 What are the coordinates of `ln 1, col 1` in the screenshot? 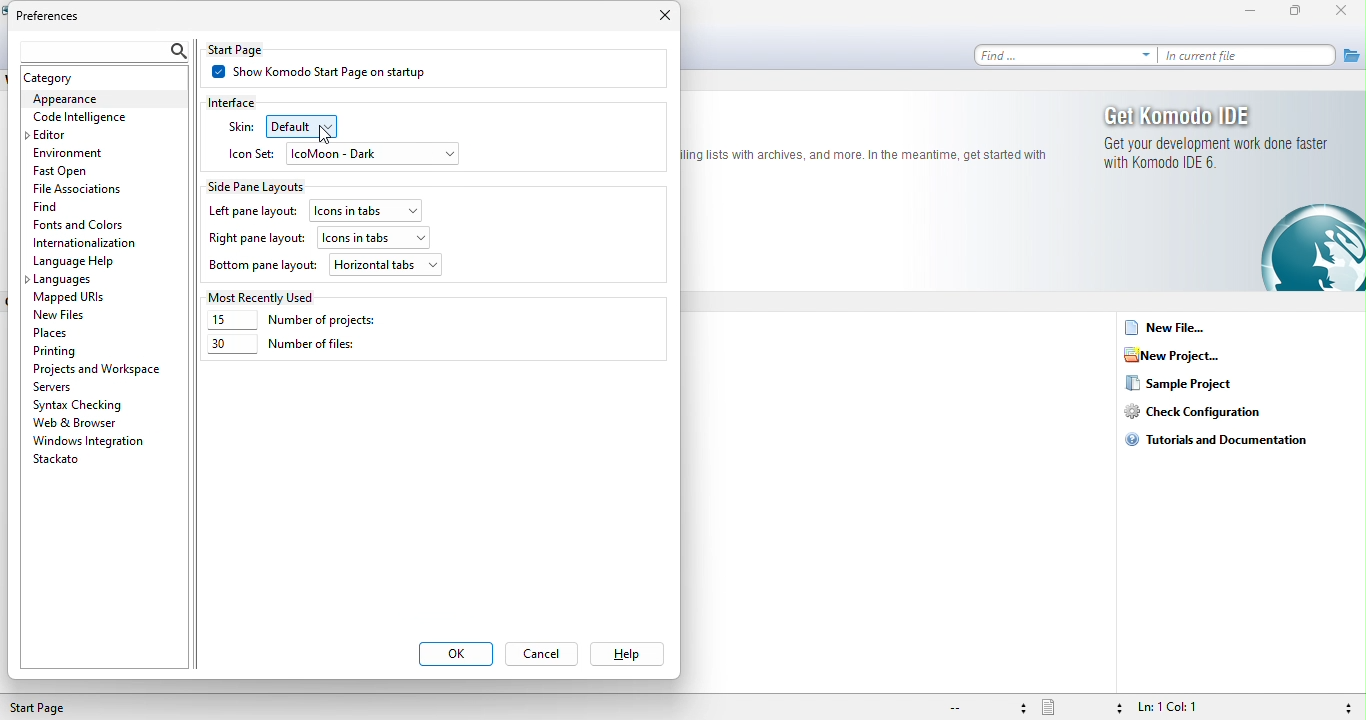 It's located at (1189, 707).